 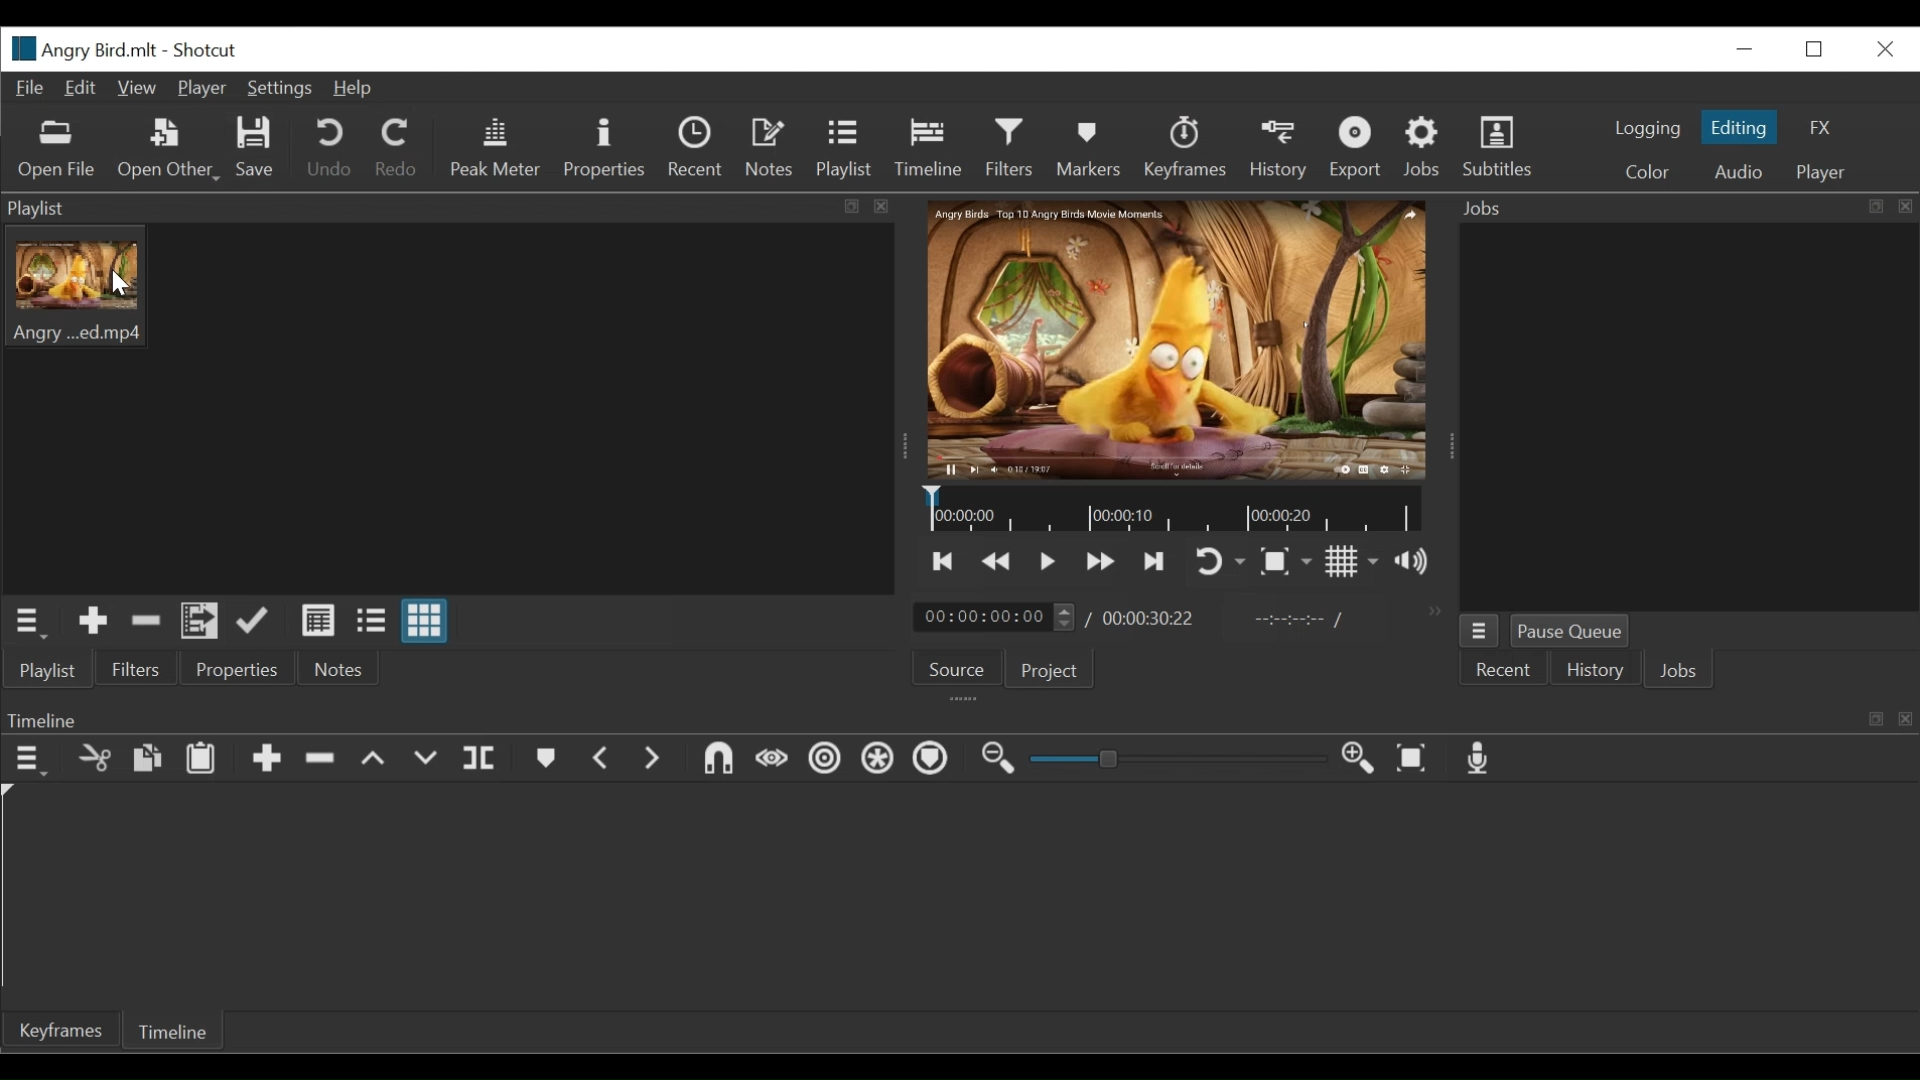 What do you see at coordinates (844, 150) in the screenshot?
I see `Playlist` at bounding box center [844, 150].